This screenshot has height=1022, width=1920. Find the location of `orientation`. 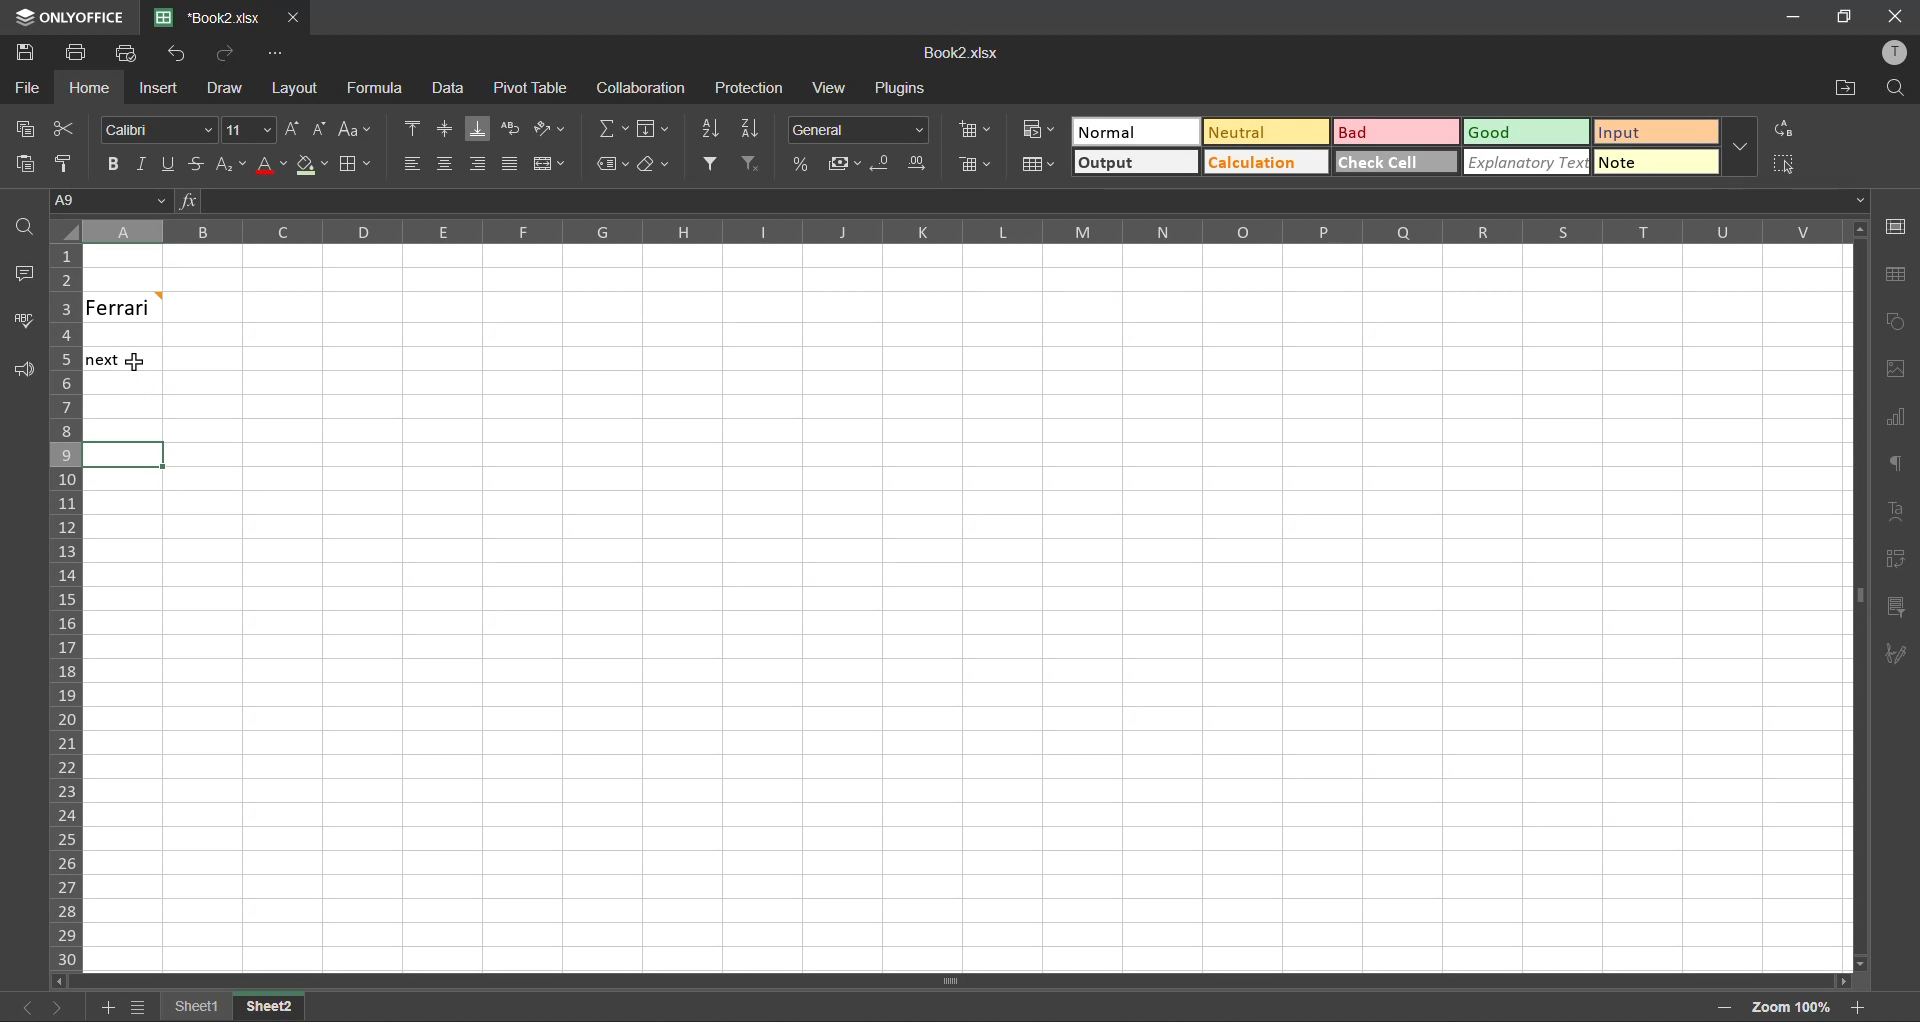

orientation is located at coordinates (551, 126).